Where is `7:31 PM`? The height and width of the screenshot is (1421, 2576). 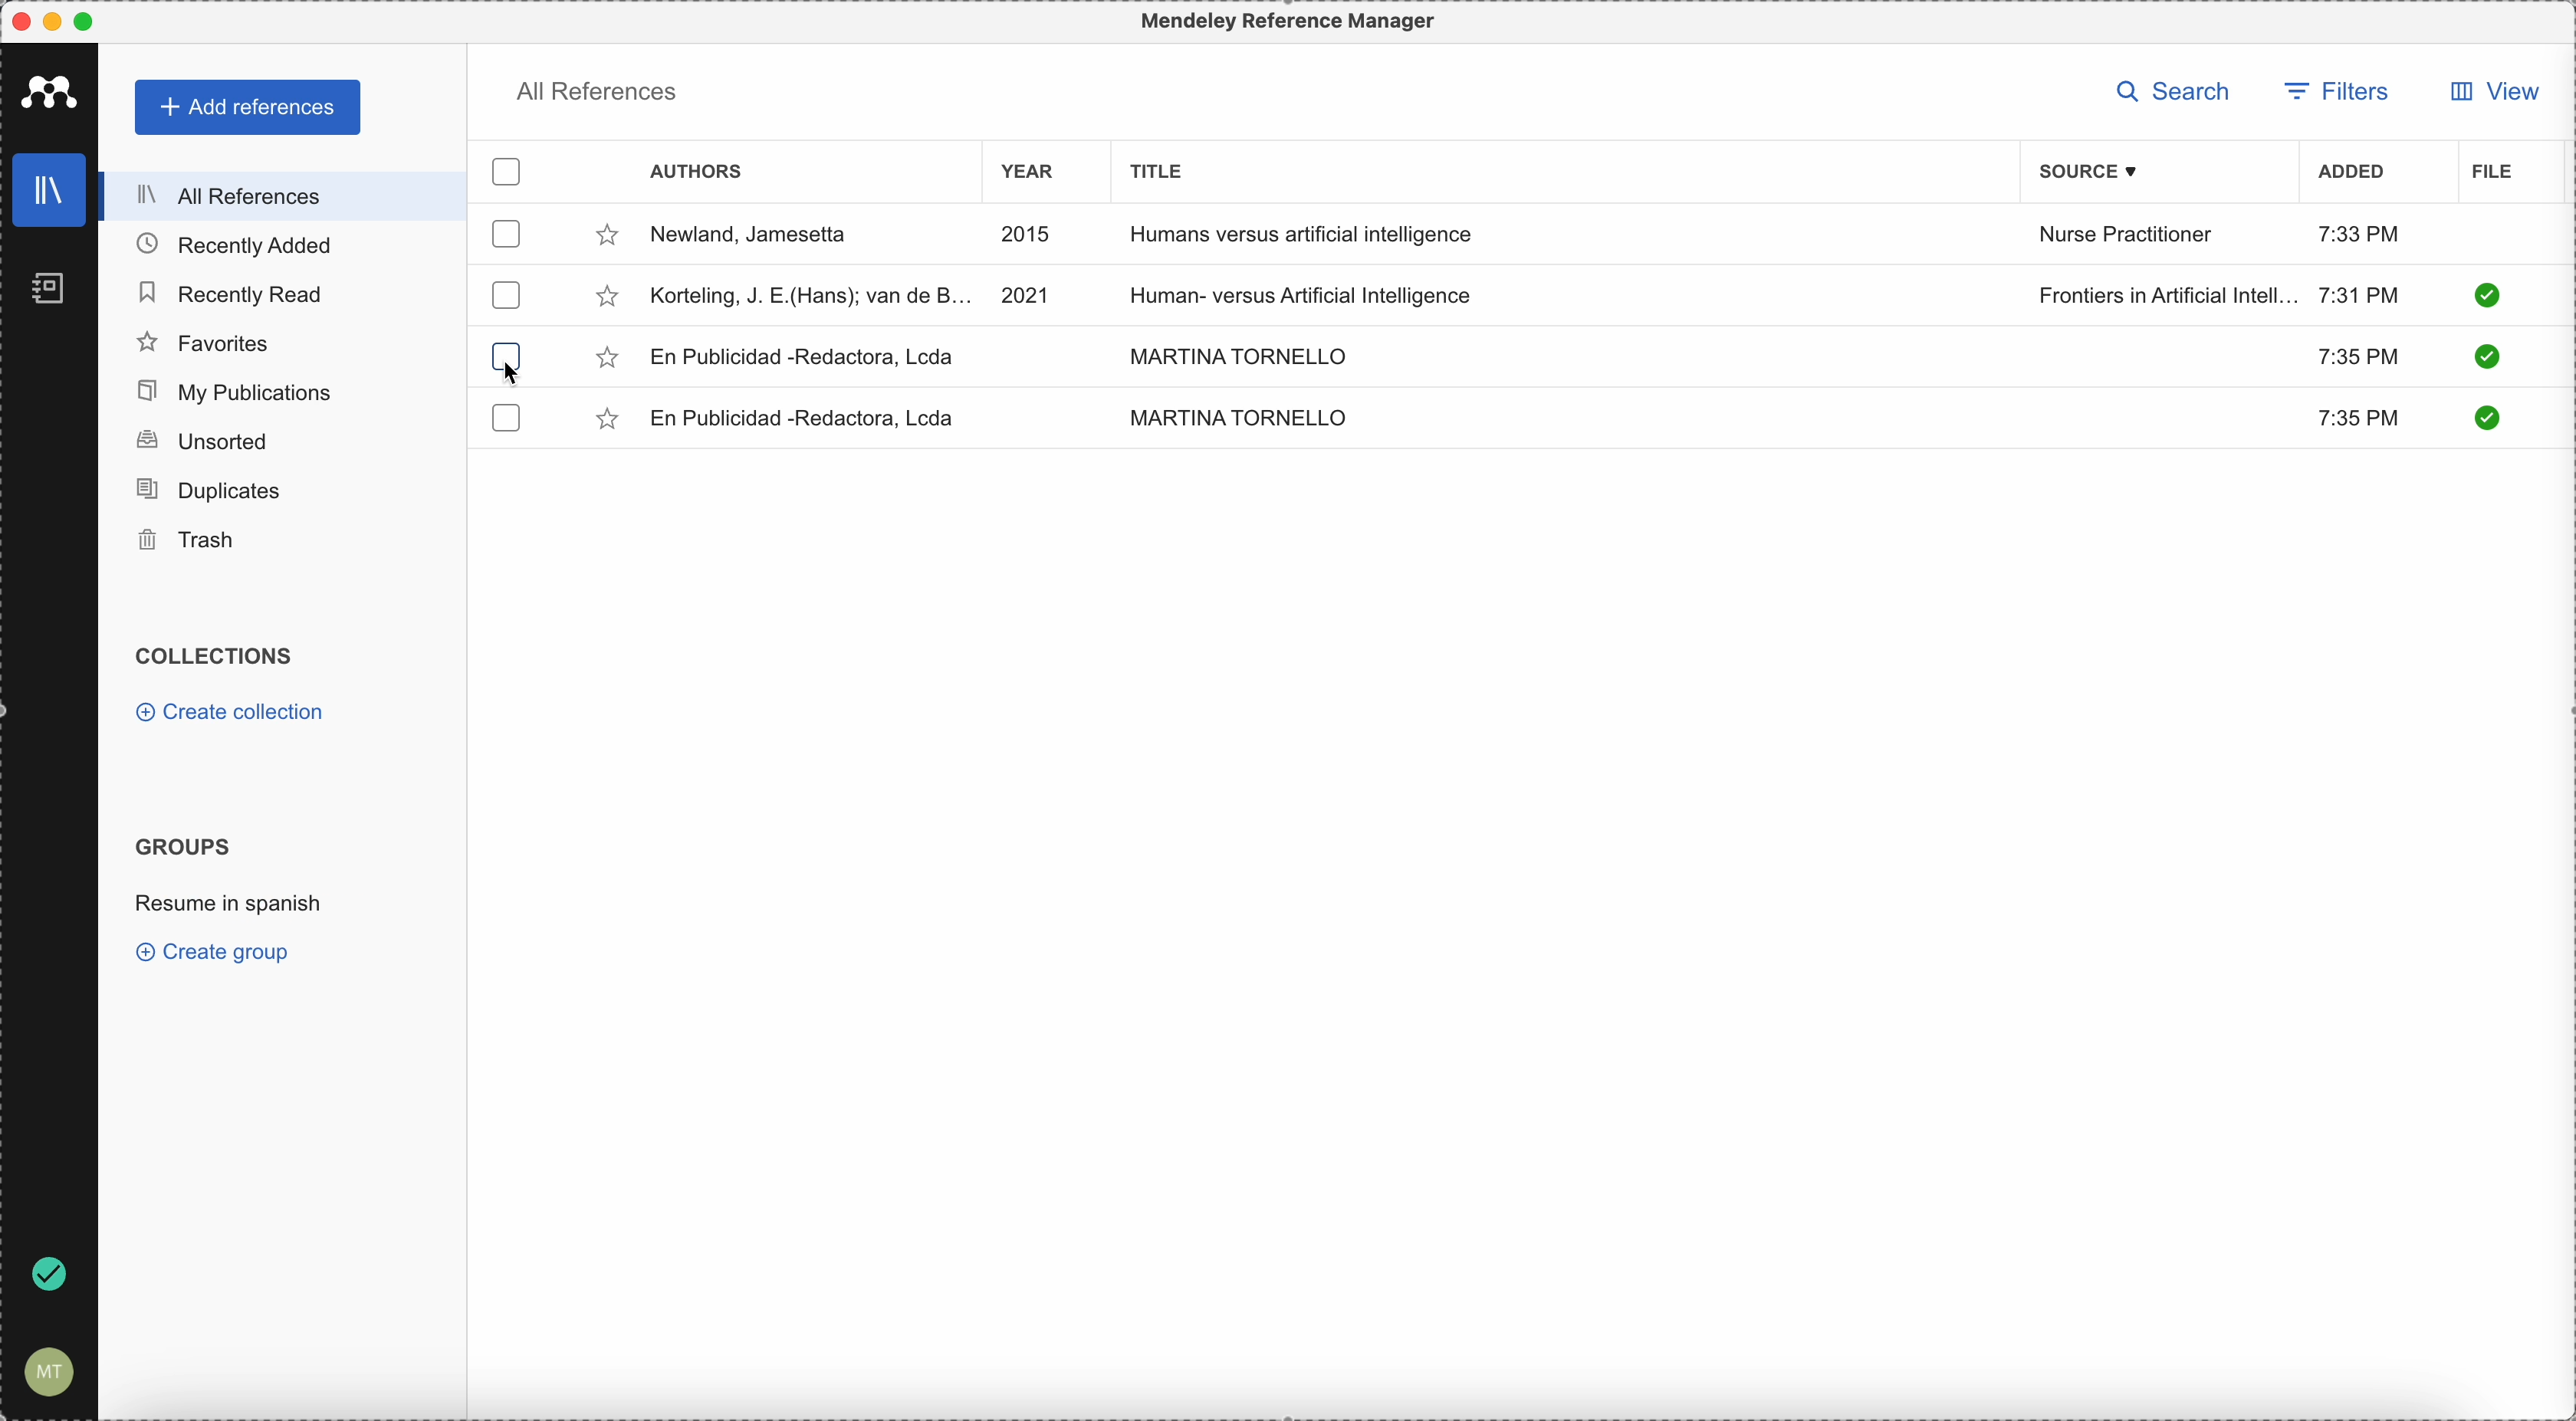
7:31 PM is located at coordinates (2359, 293).